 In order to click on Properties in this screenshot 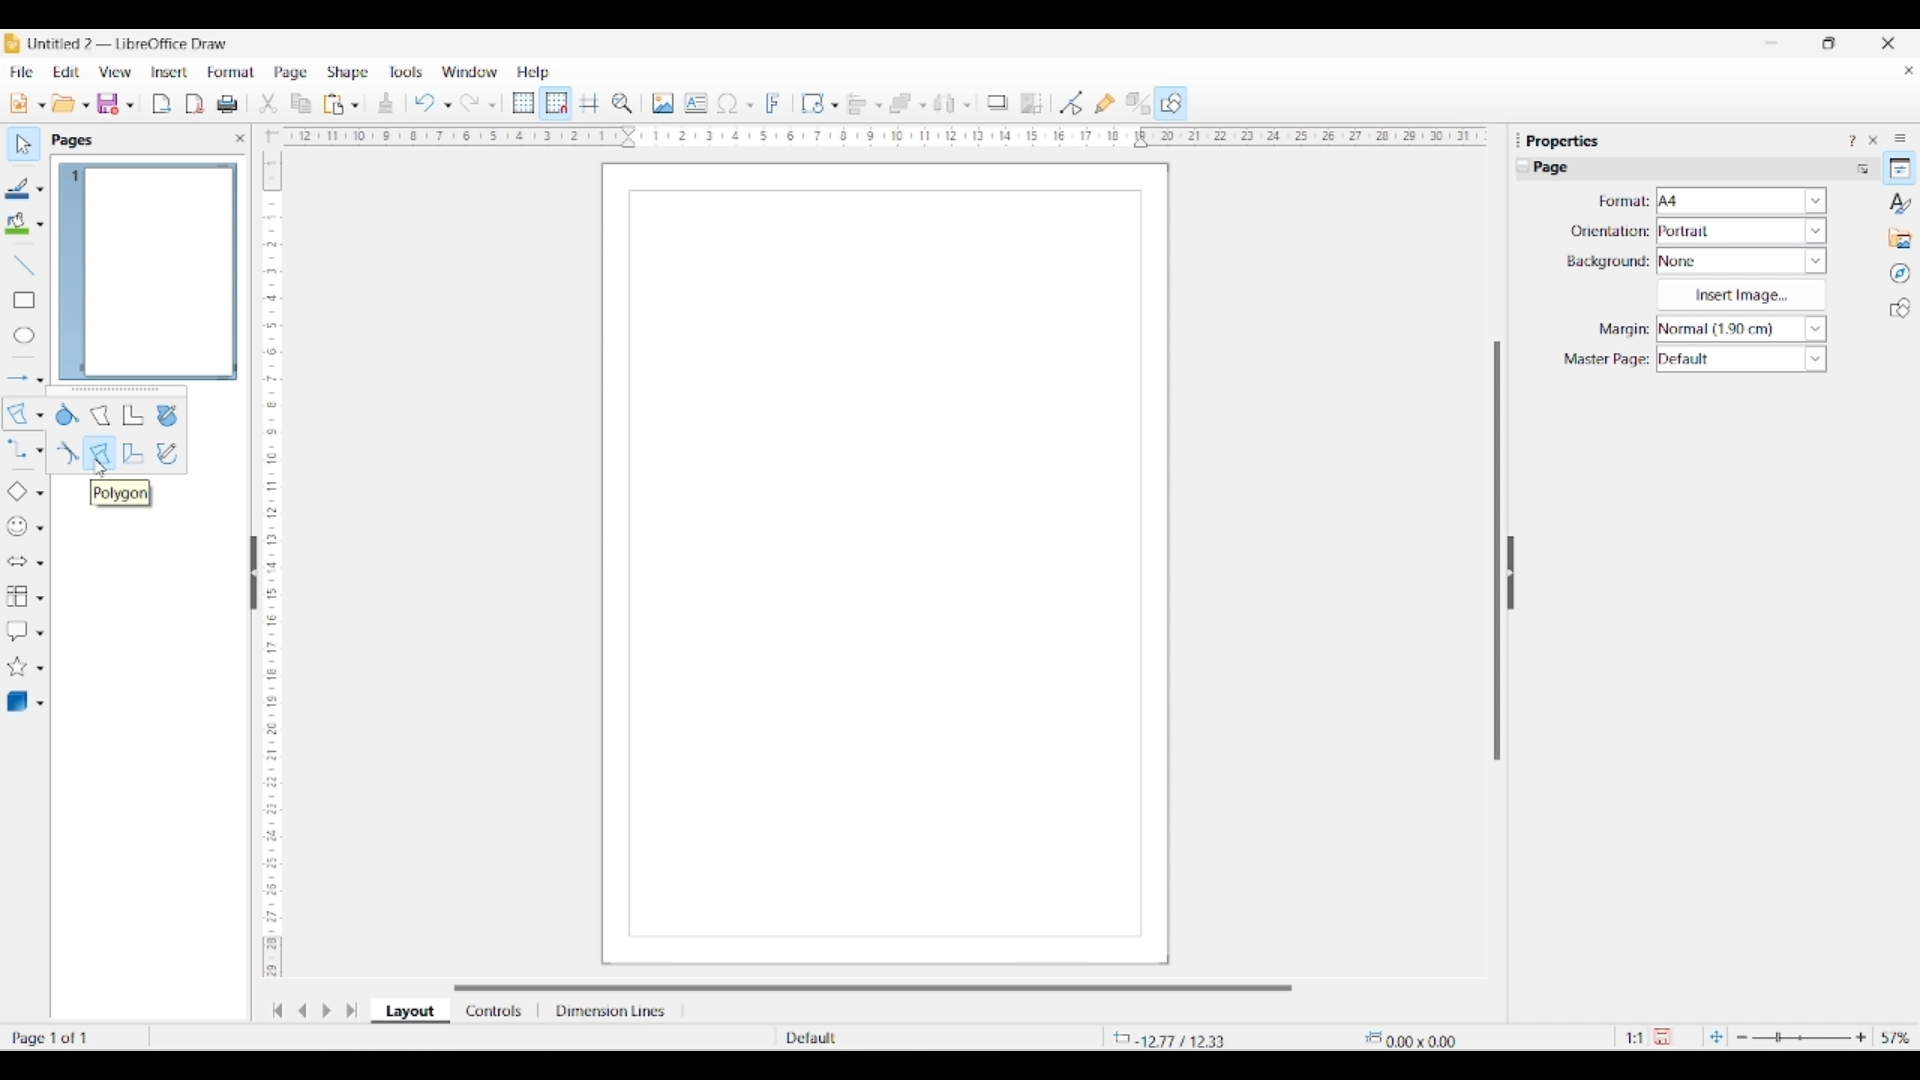, I will do `click(1900, 168)`.